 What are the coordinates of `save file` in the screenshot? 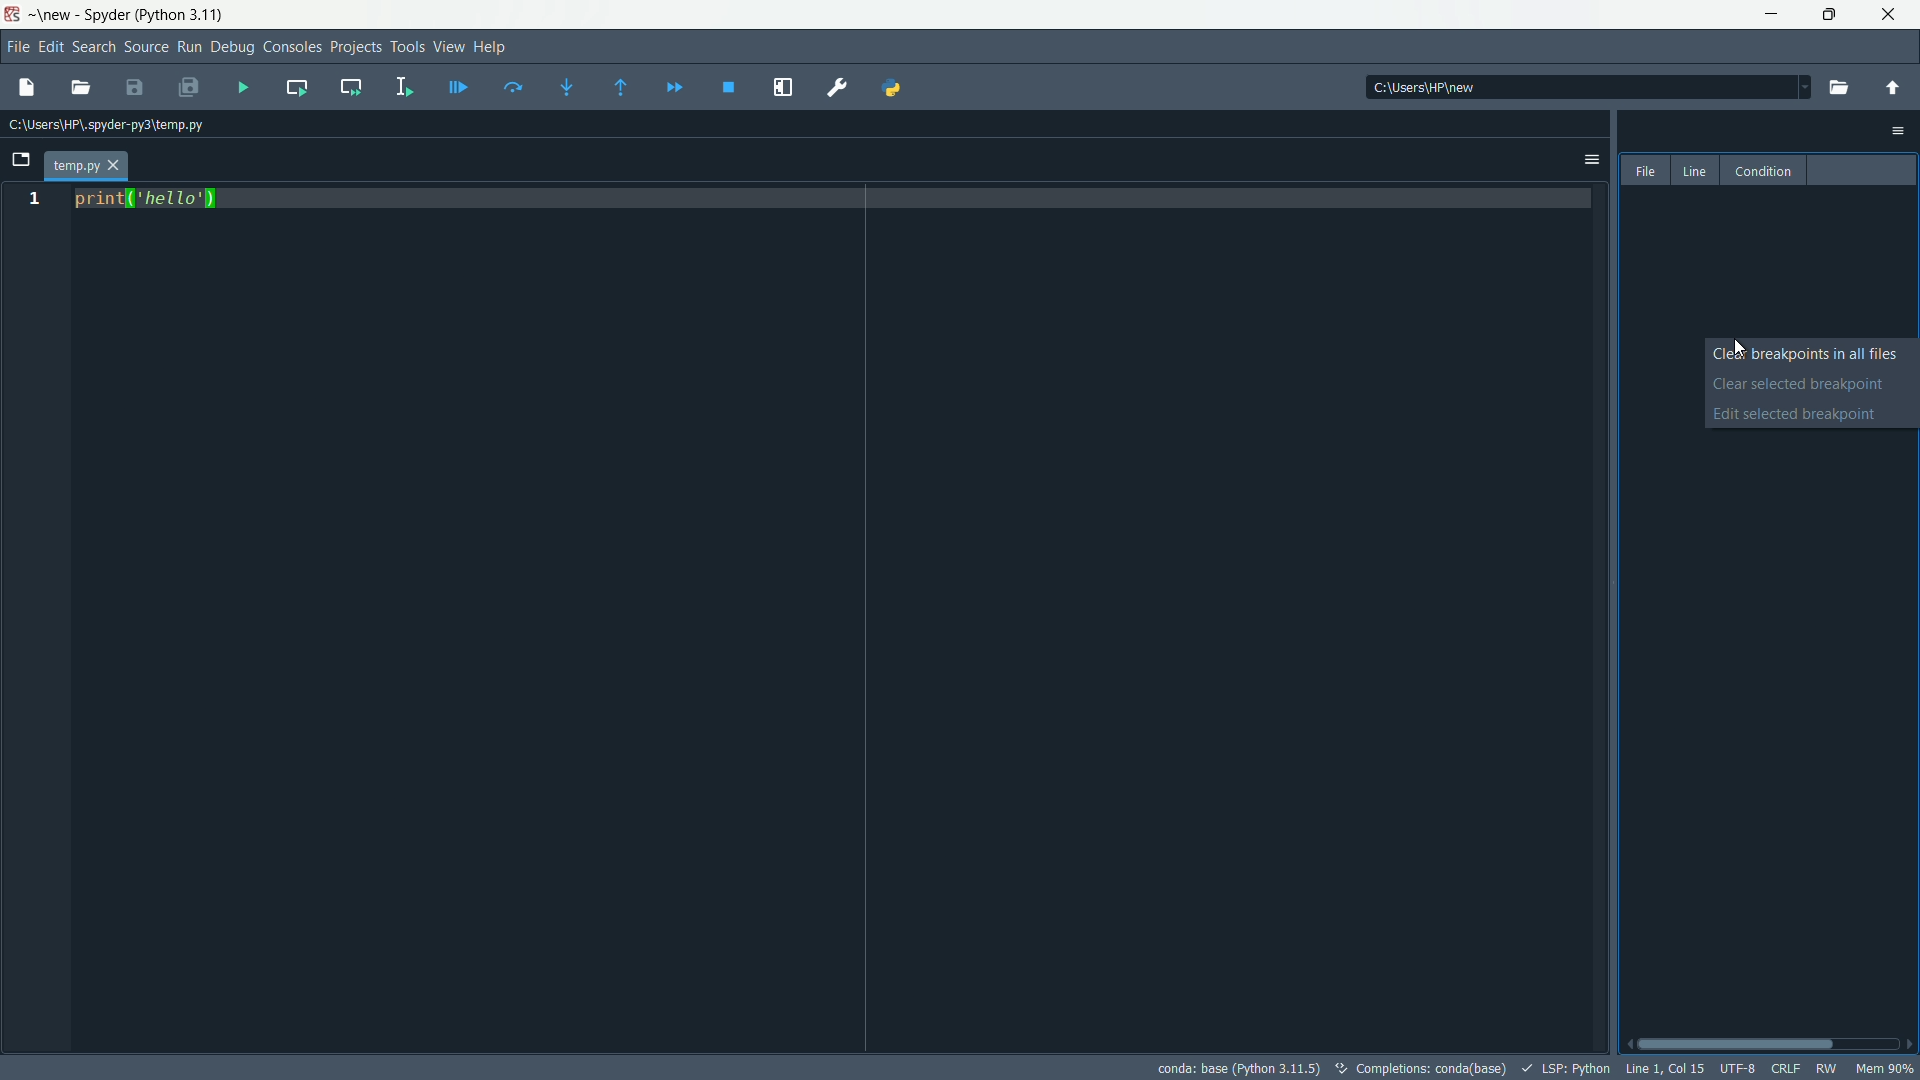 It's located at (136, 87).